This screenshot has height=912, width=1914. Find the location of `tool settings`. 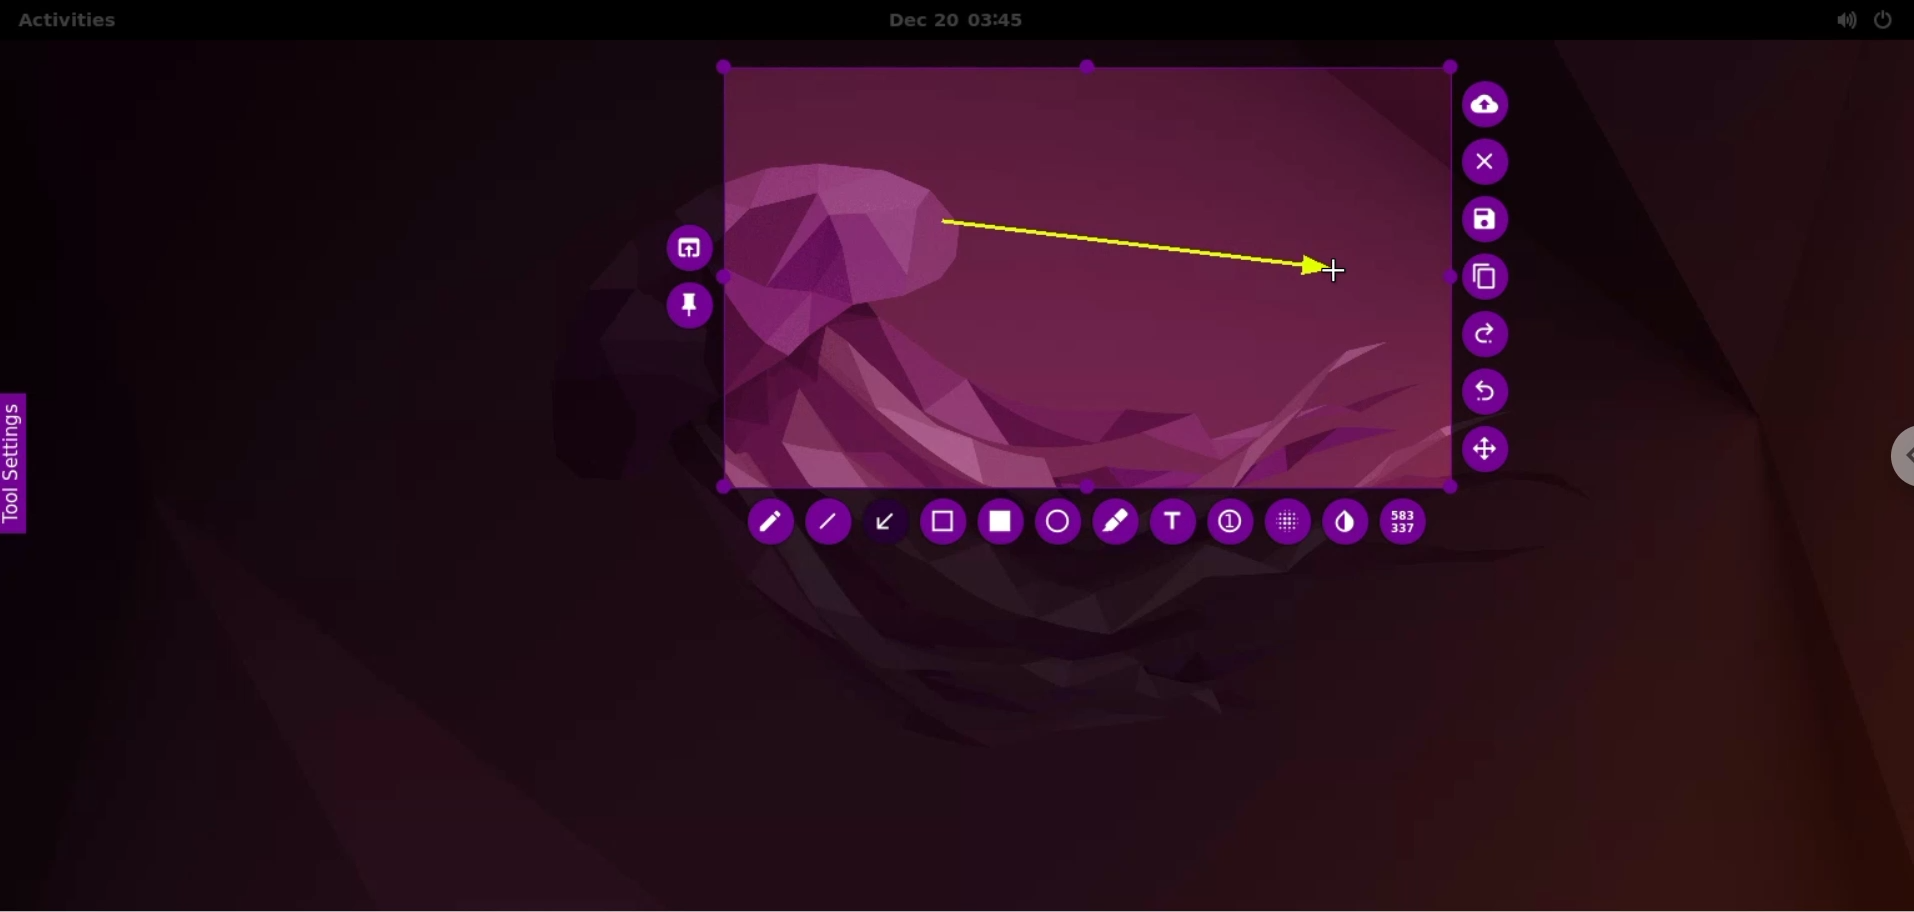

tool settings is located at coordinates (22, 464).